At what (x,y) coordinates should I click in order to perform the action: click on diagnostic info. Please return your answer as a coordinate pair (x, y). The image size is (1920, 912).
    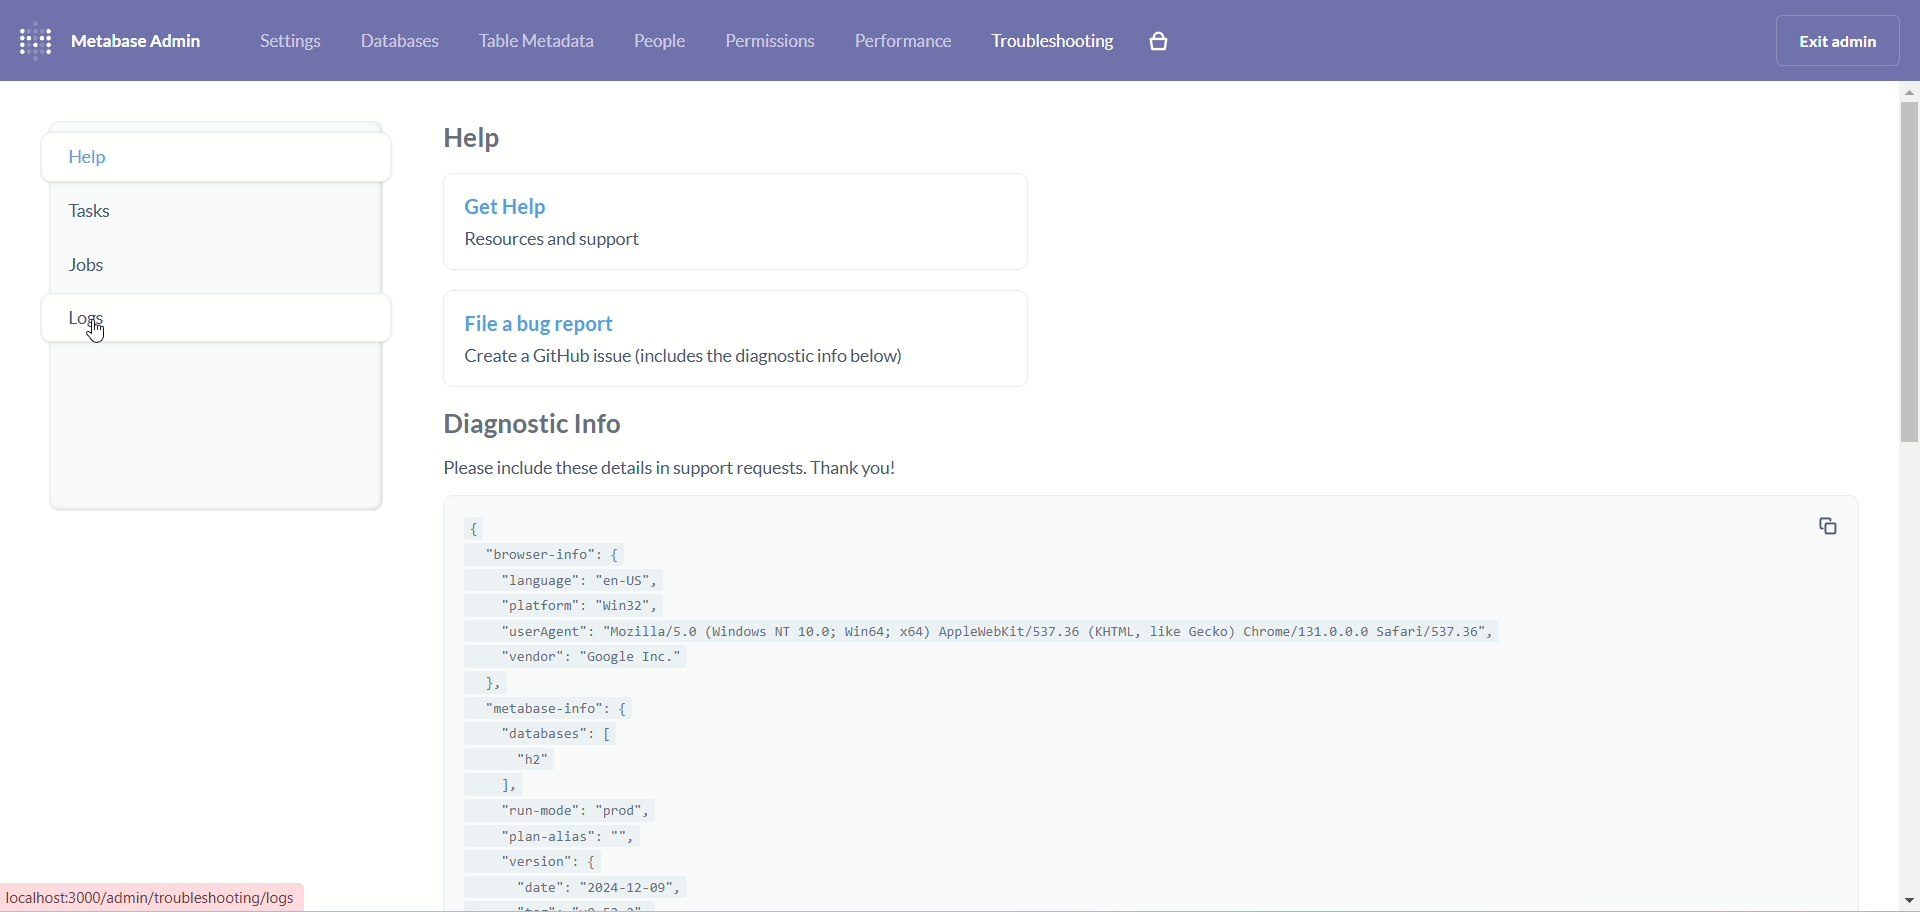
    Looking at the image, I should click on (530, 423).